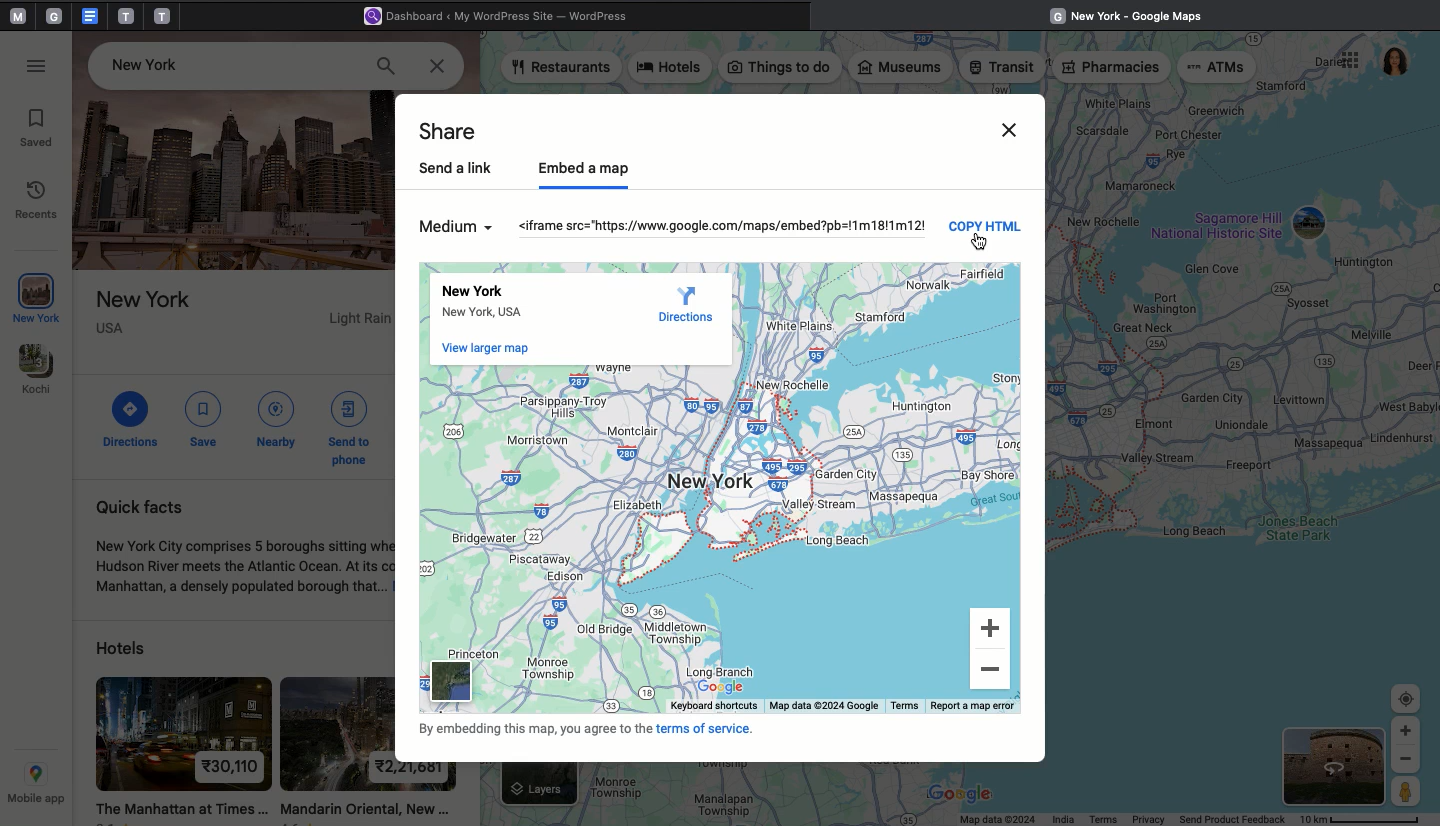 The height and width of the screenshot is (826, 1440). Describe the element at coordinates (993, 672) in the screenshot. I see `Zoom out` at that location.